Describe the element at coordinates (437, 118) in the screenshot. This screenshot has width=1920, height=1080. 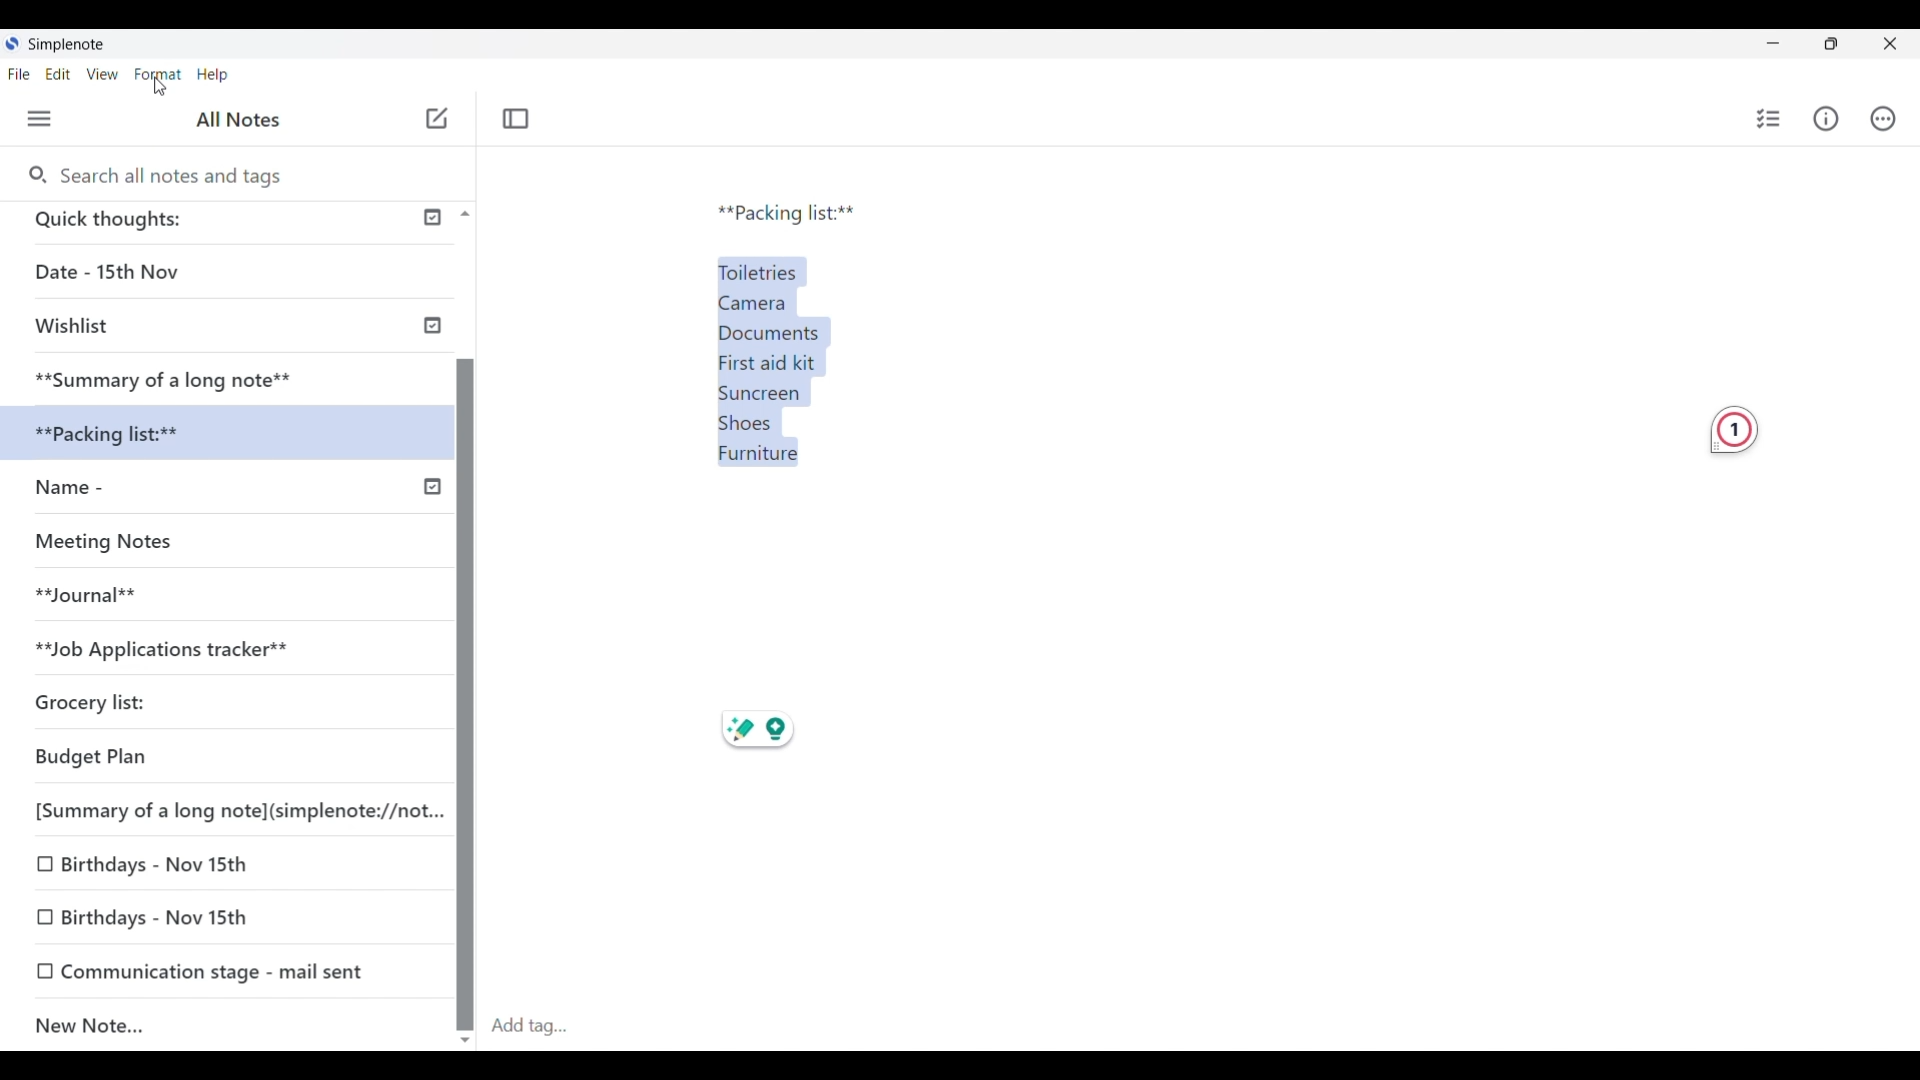
I see `Add new note` at that location.